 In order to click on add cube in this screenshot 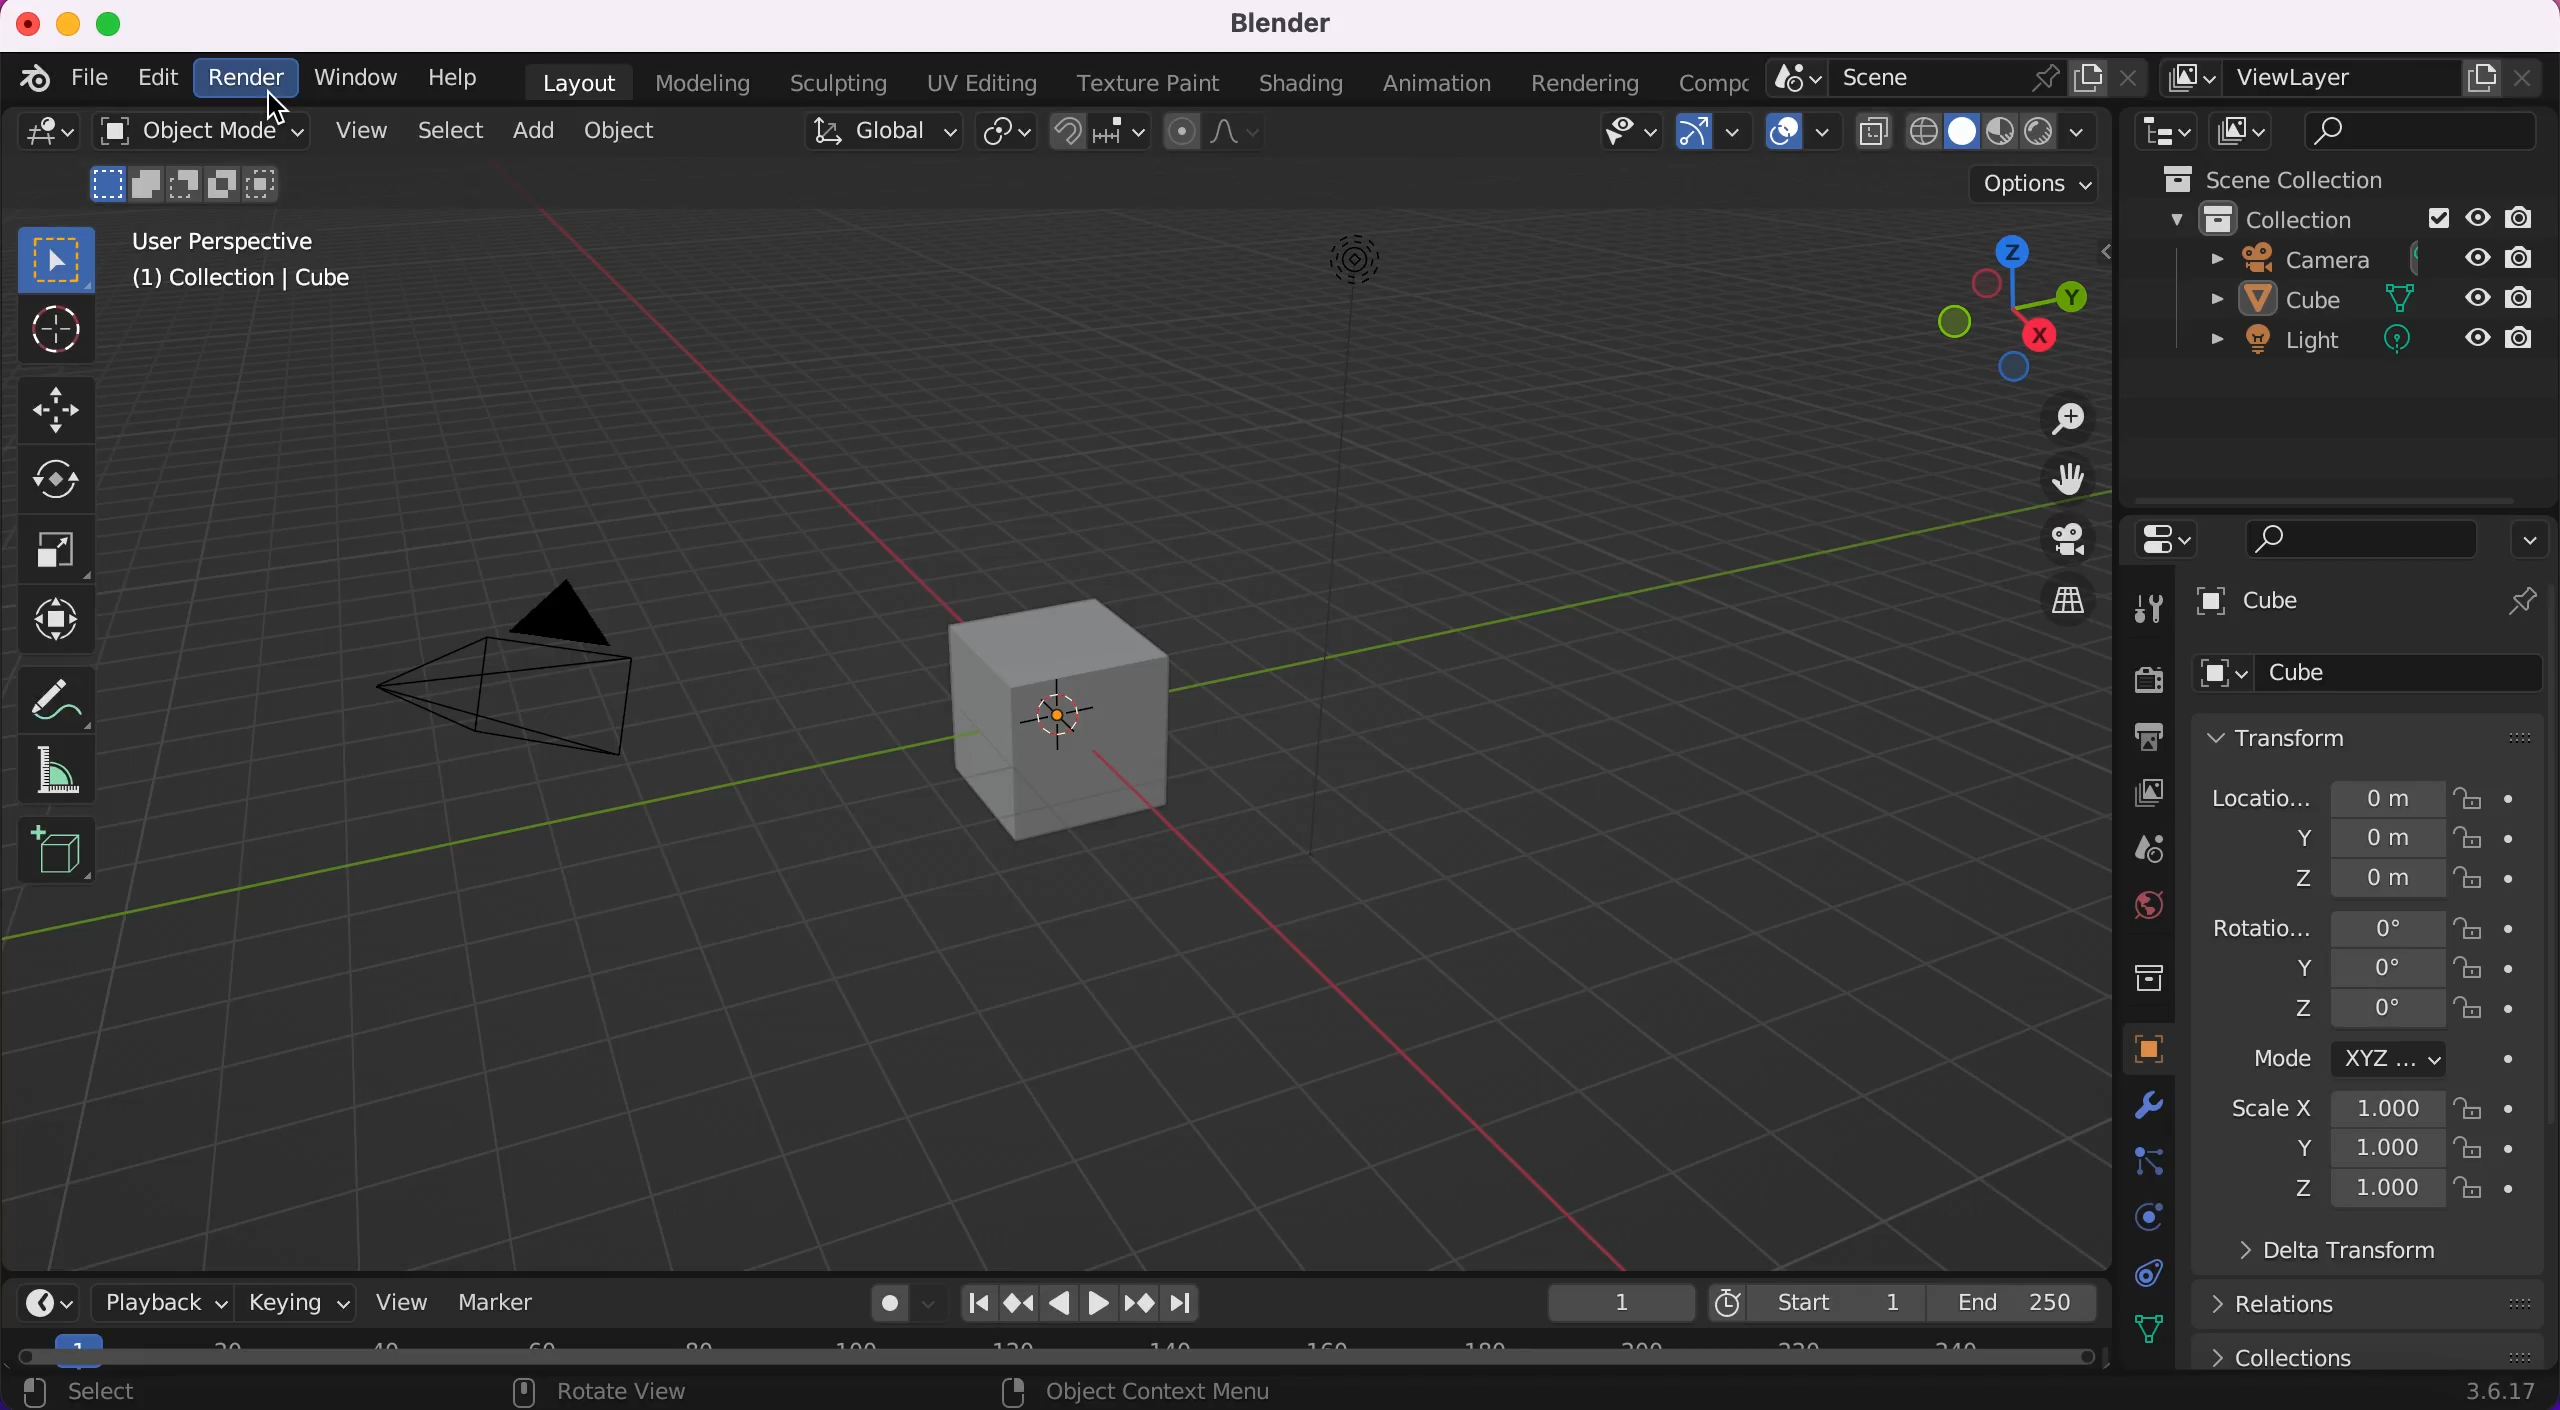, I will do `click(58, 858)`.